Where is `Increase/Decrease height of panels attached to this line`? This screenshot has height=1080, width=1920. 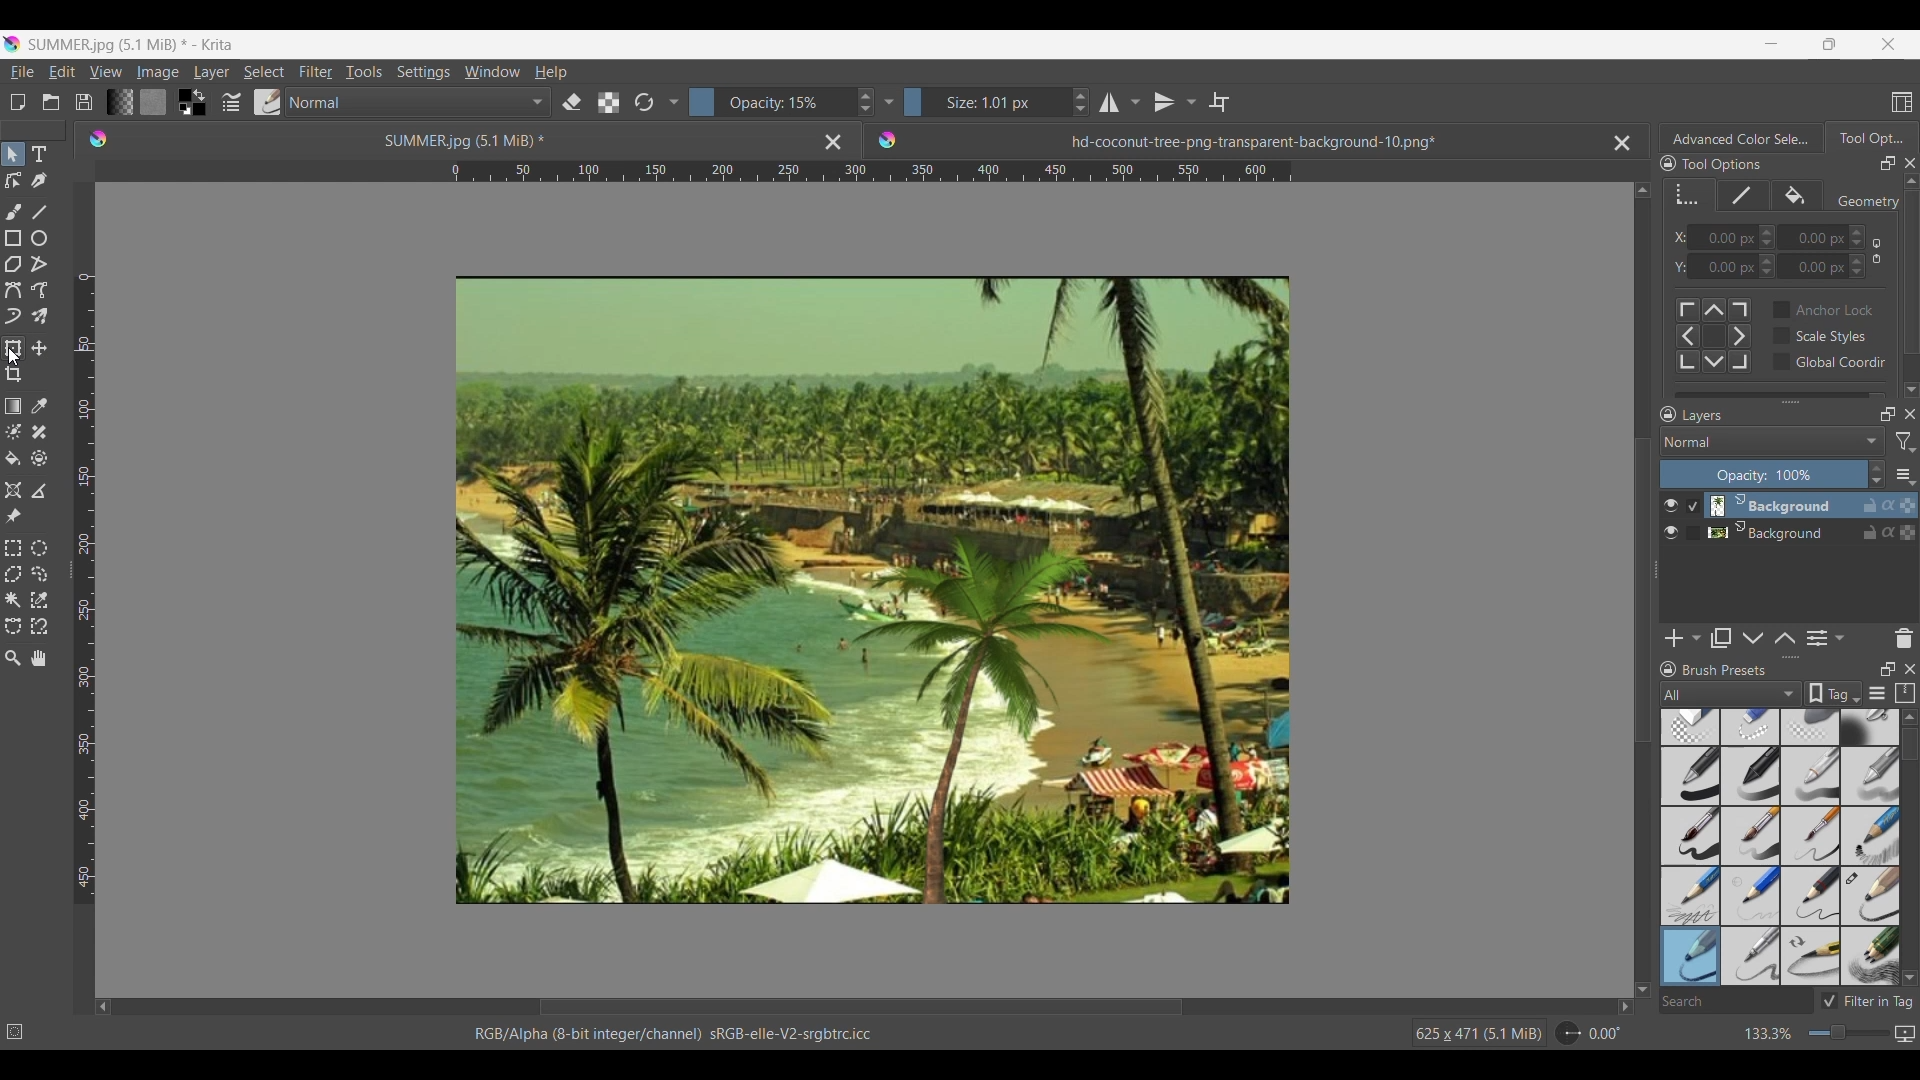 Increase/Decrease height of panels attached to this line is located at coordinates (1793, 657).